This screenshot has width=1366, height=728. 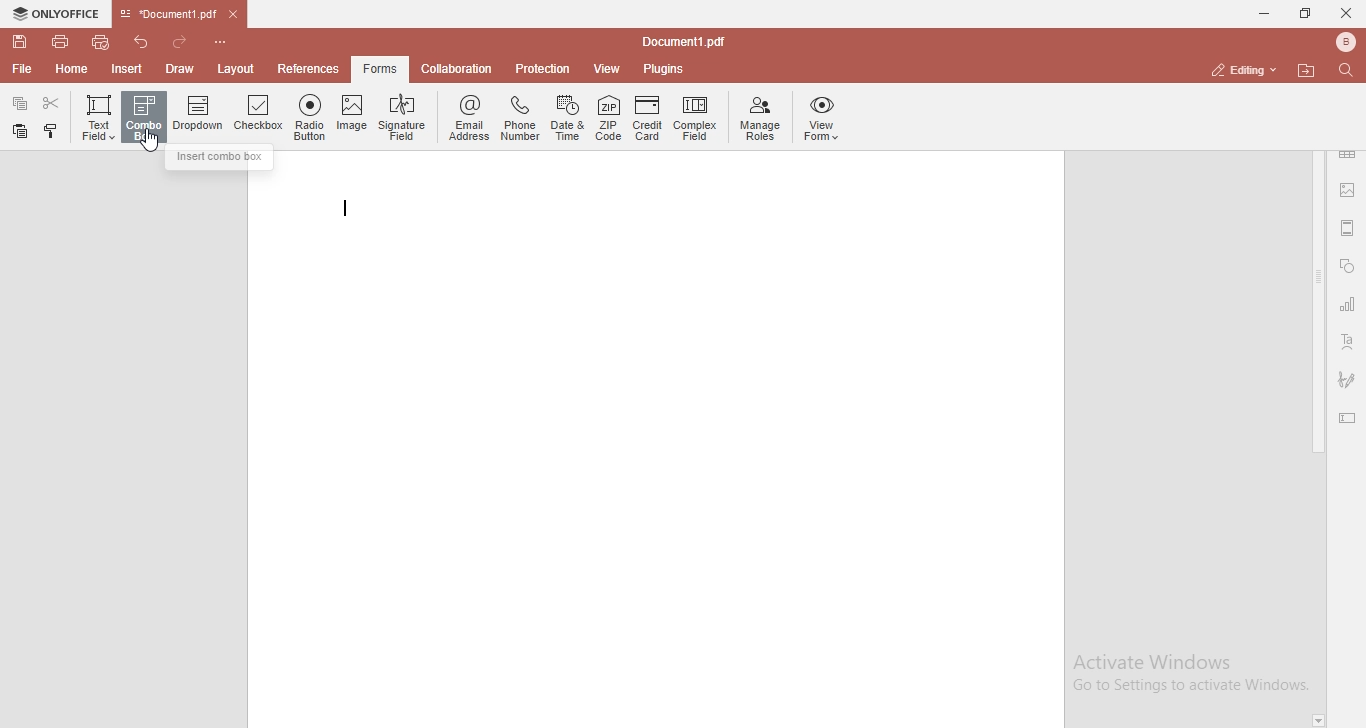 What do you see at coordinates (53, 103) in the screenshot?
I see `cut` at bounding box center [53, 103].